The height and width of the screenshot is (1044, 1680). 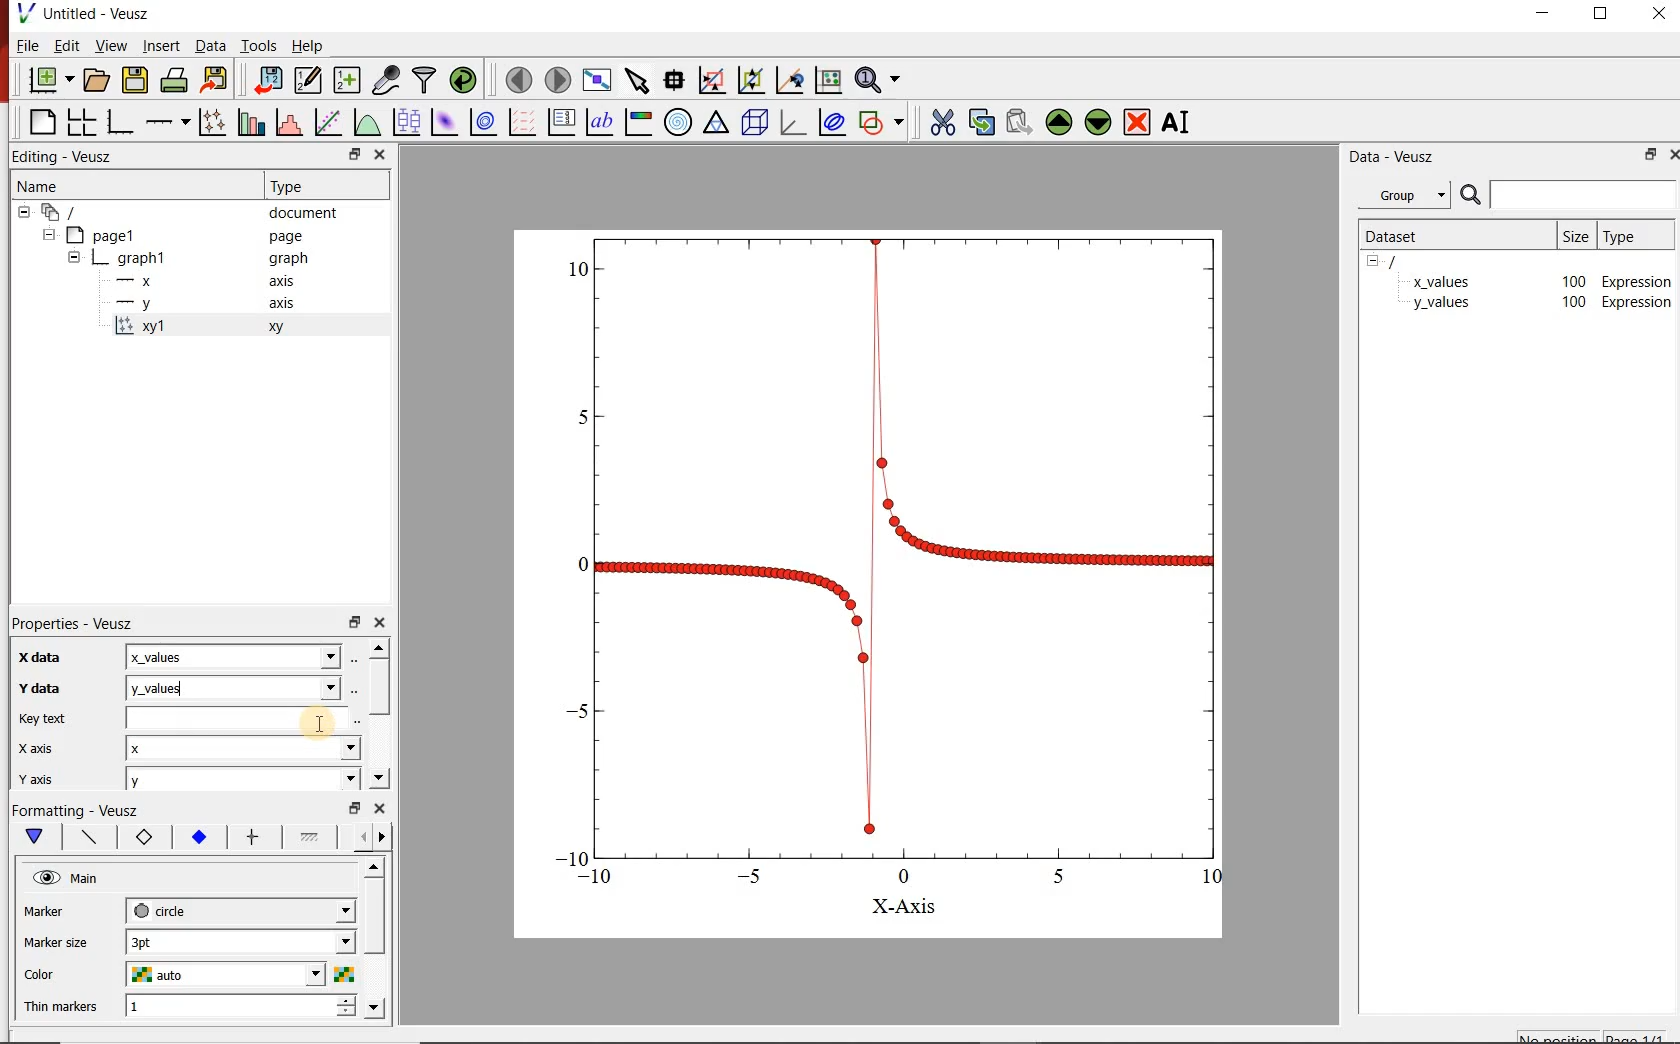 What do you see at coordinates (328, 121) in the screenshot?
I see `fit a function to a data` at bounding box center [328, 121].